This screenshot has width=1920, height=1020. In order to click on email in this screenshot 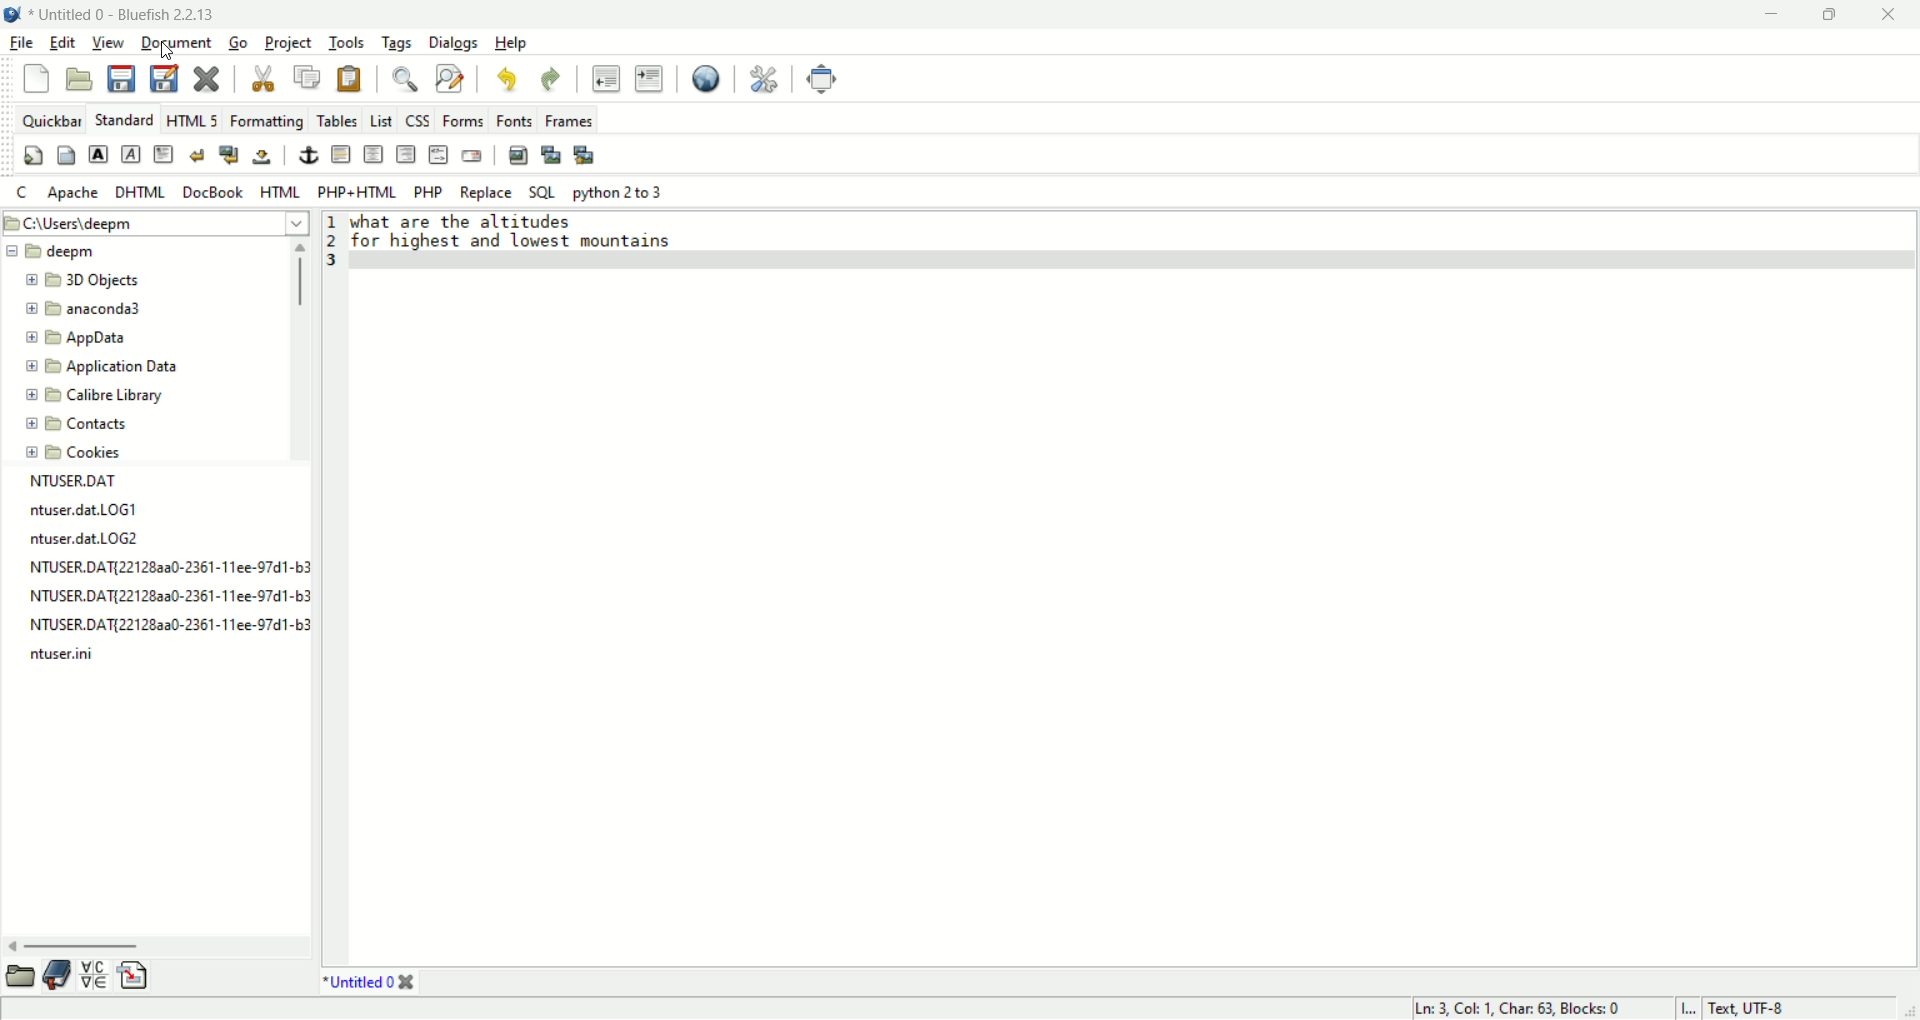, I will do `click(474, 155)`.